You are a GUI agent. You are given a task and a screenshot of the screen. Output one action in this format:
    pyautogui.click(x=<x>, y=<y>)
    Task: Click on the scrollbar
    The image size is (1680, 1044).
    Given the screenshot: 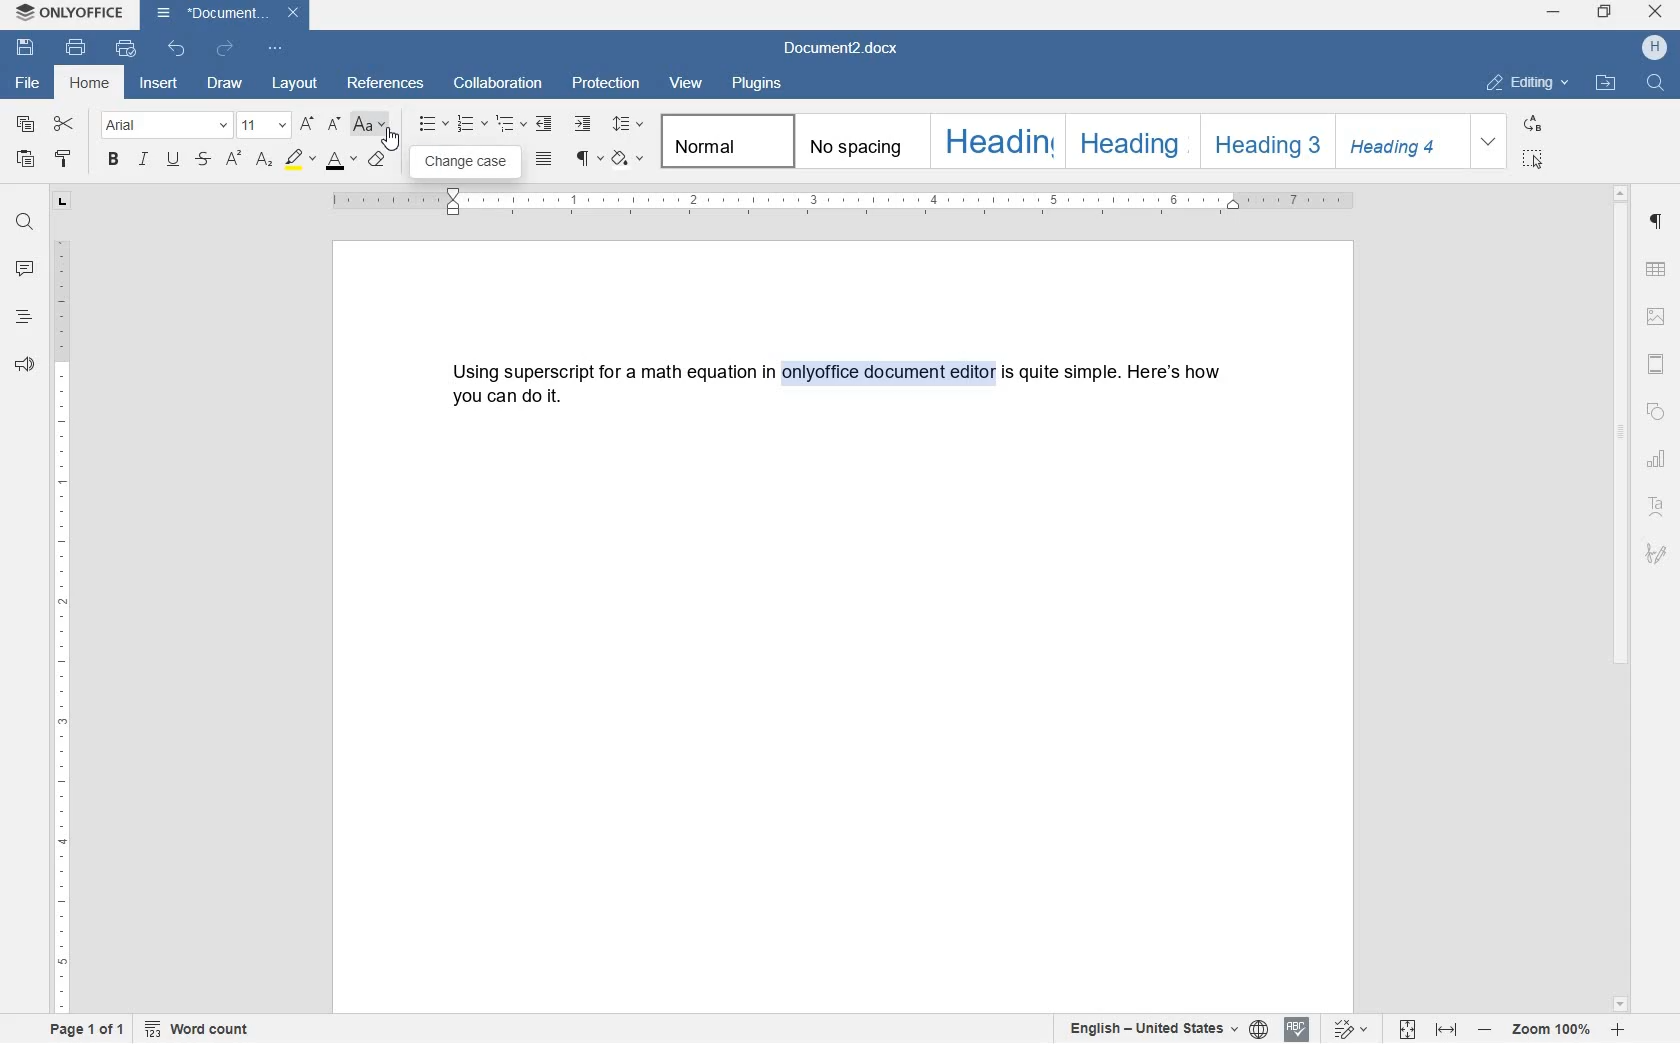 What is the action you would take?
    pyautogui.click(x=1624, y=598)
    